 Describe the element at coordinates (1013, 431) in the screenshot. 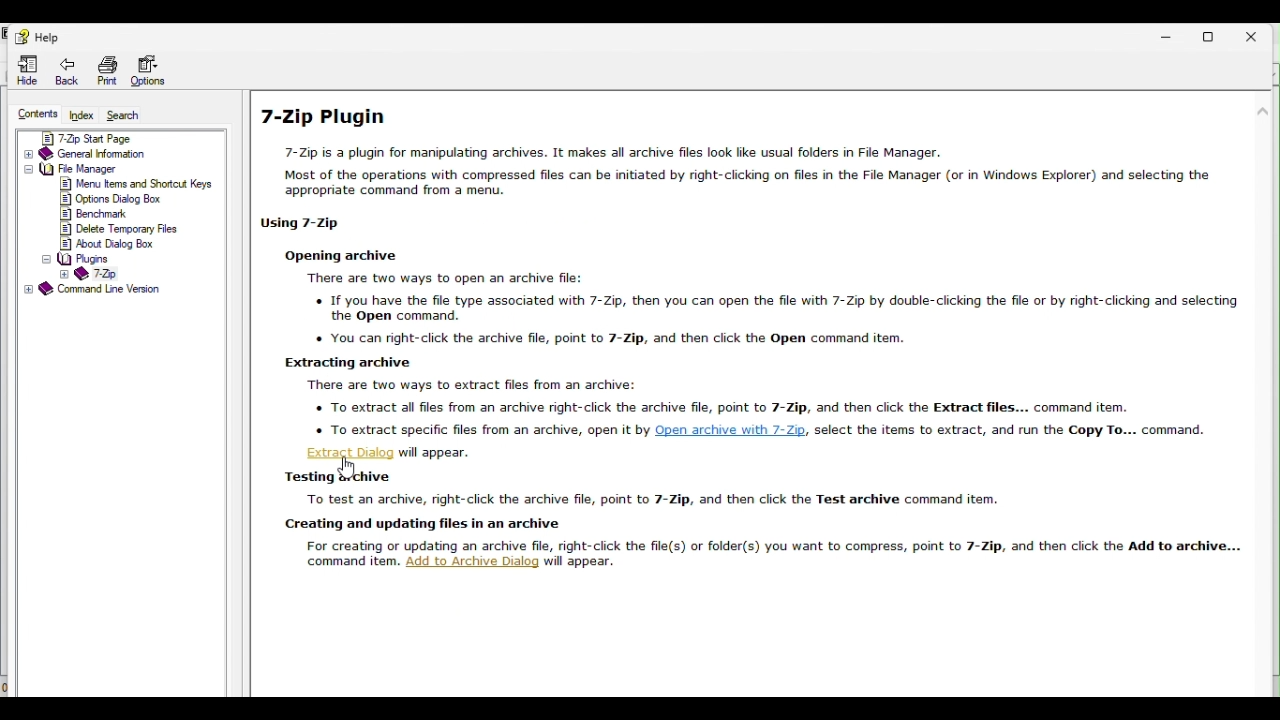

I see `text` at that location.